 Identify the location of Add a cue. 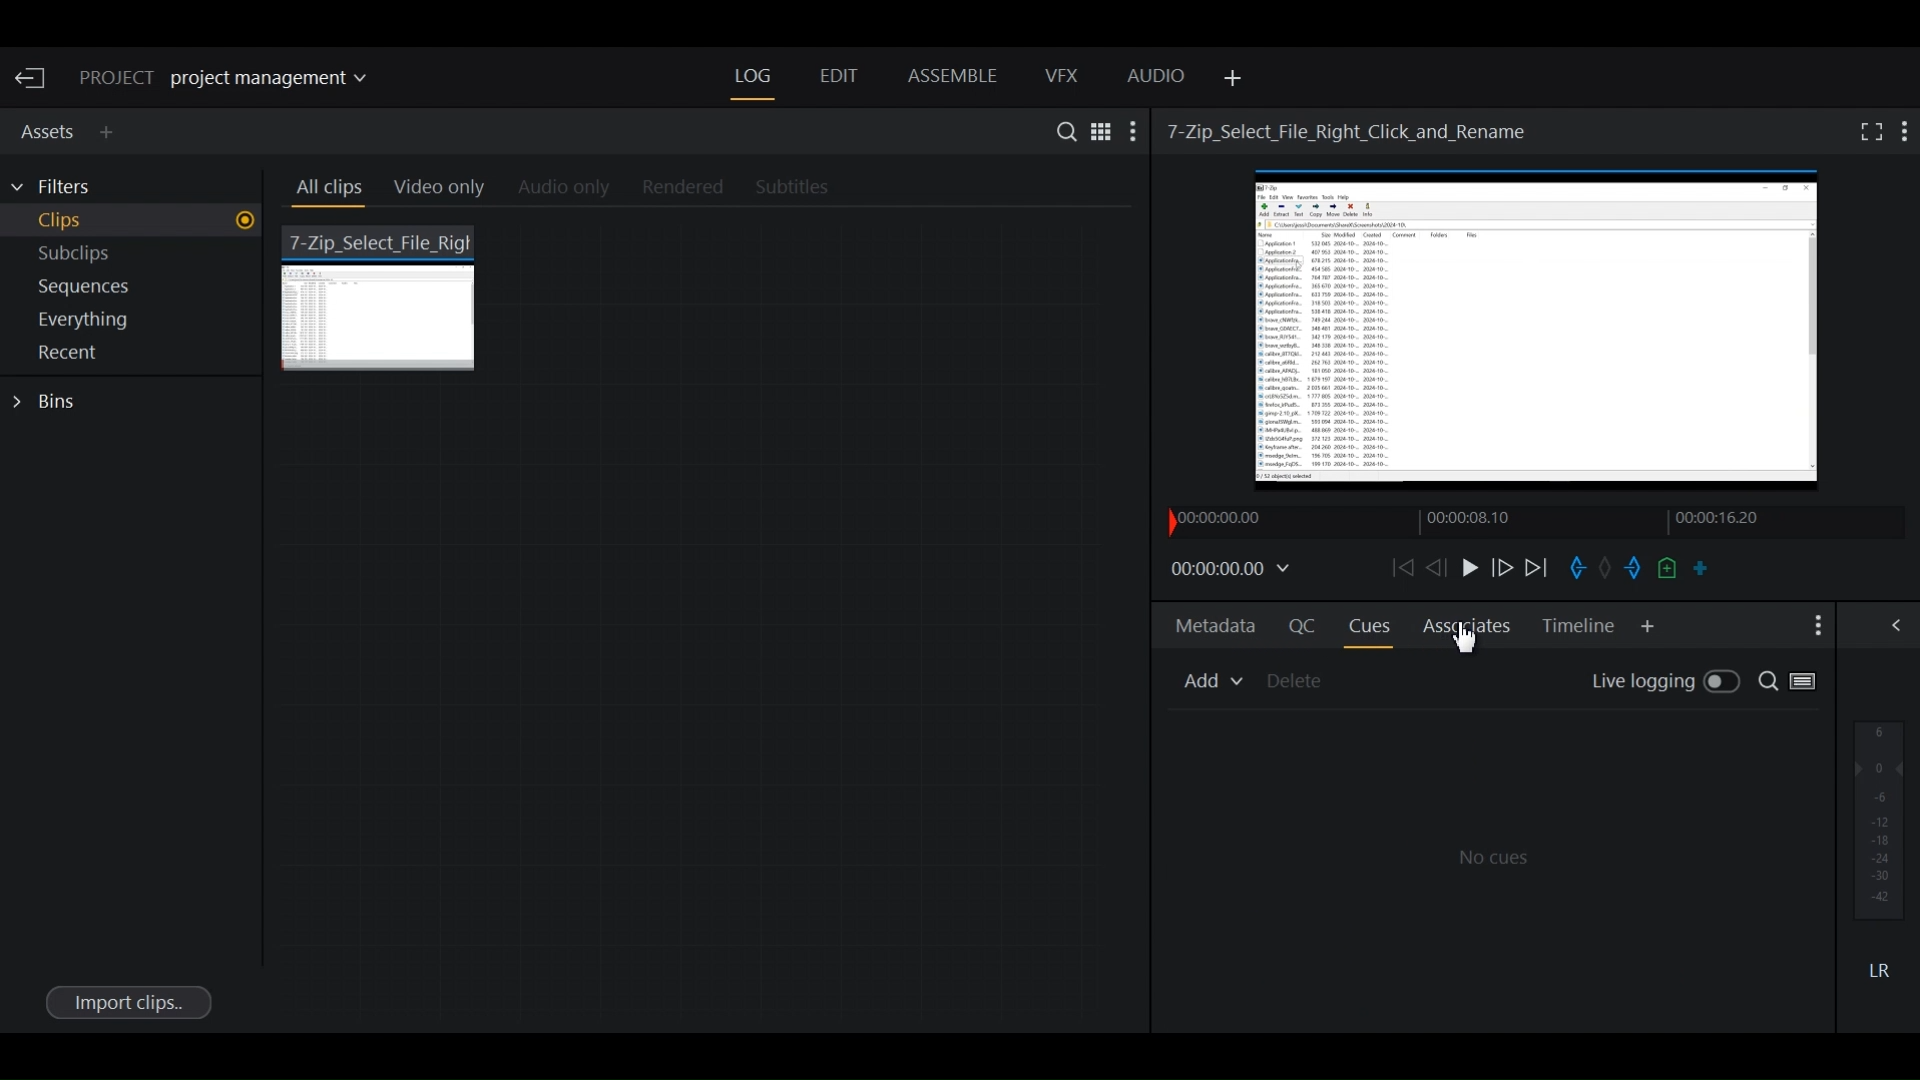
(1667, 569).